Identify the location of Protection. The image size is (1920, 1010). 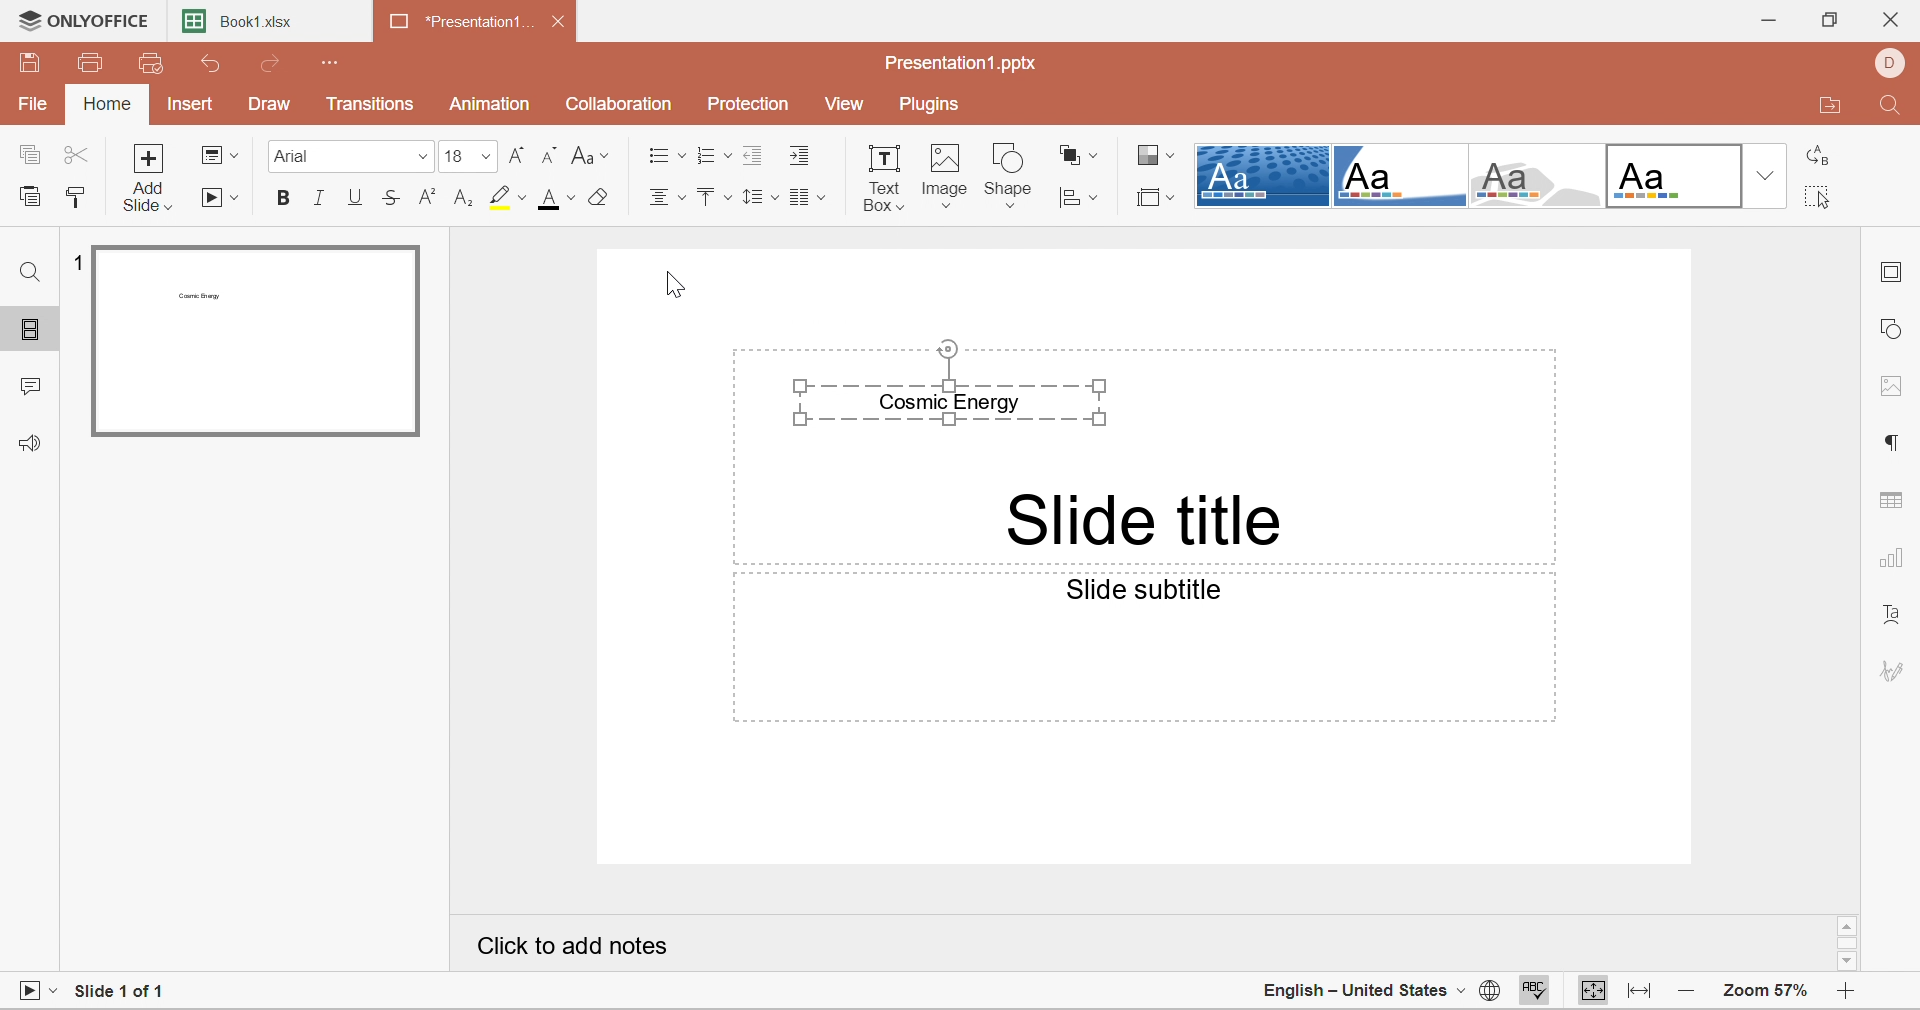
(749, 102).